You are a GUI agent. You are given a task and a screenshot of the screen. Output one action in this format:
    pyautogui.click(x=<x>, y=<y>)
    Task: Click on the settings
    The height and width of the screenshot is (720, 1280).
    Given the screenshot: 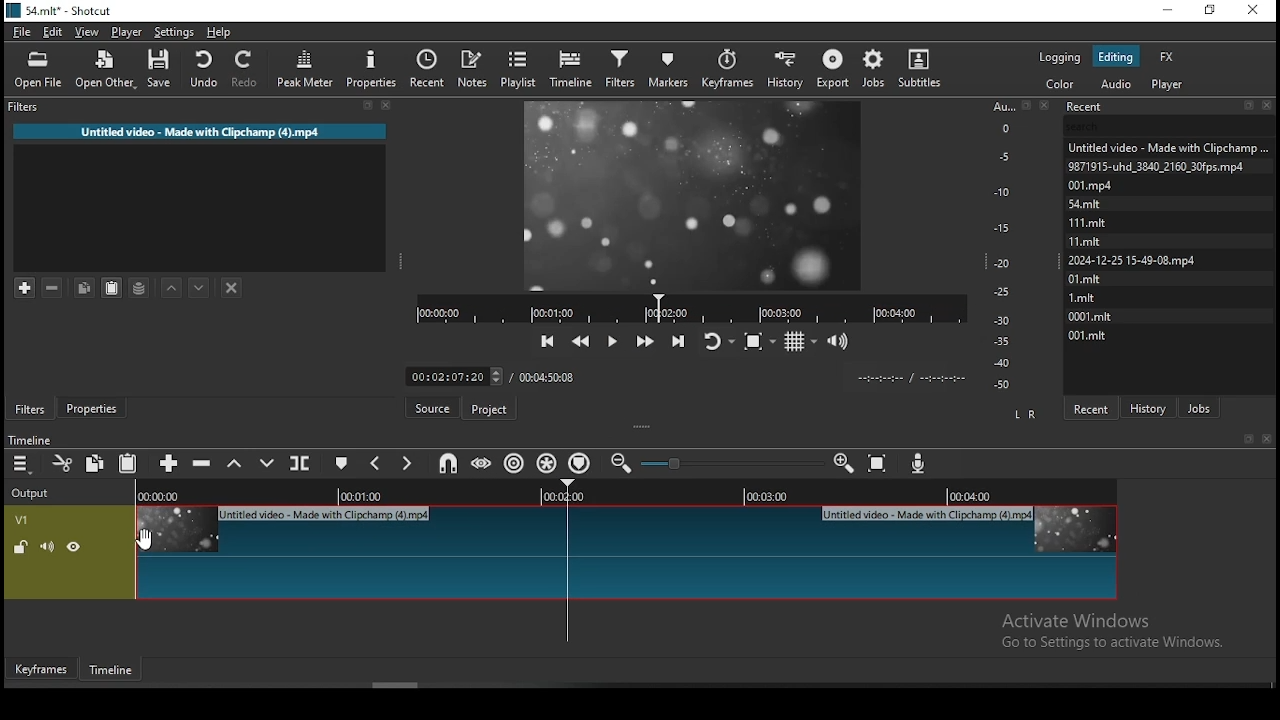 What is the action you would take?
    pyautogui.click(x=172, y=32)
    